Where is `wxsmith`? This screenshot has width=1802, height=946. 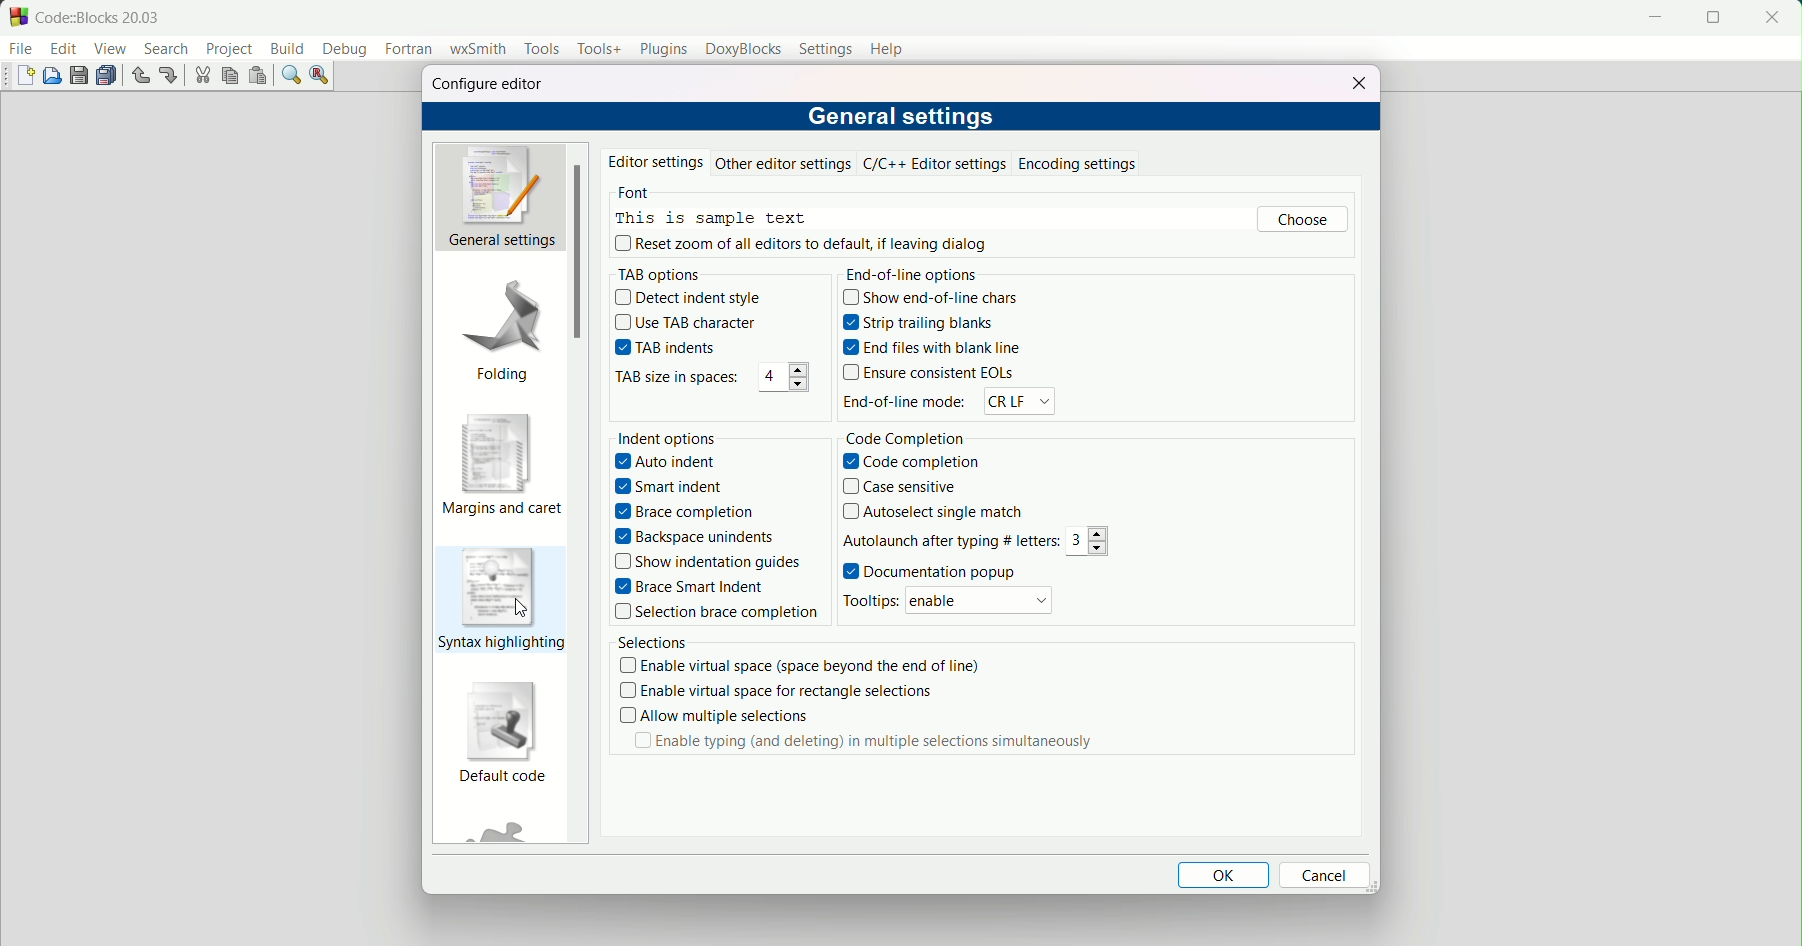 wxsmith is located at coordinates (477, 51).